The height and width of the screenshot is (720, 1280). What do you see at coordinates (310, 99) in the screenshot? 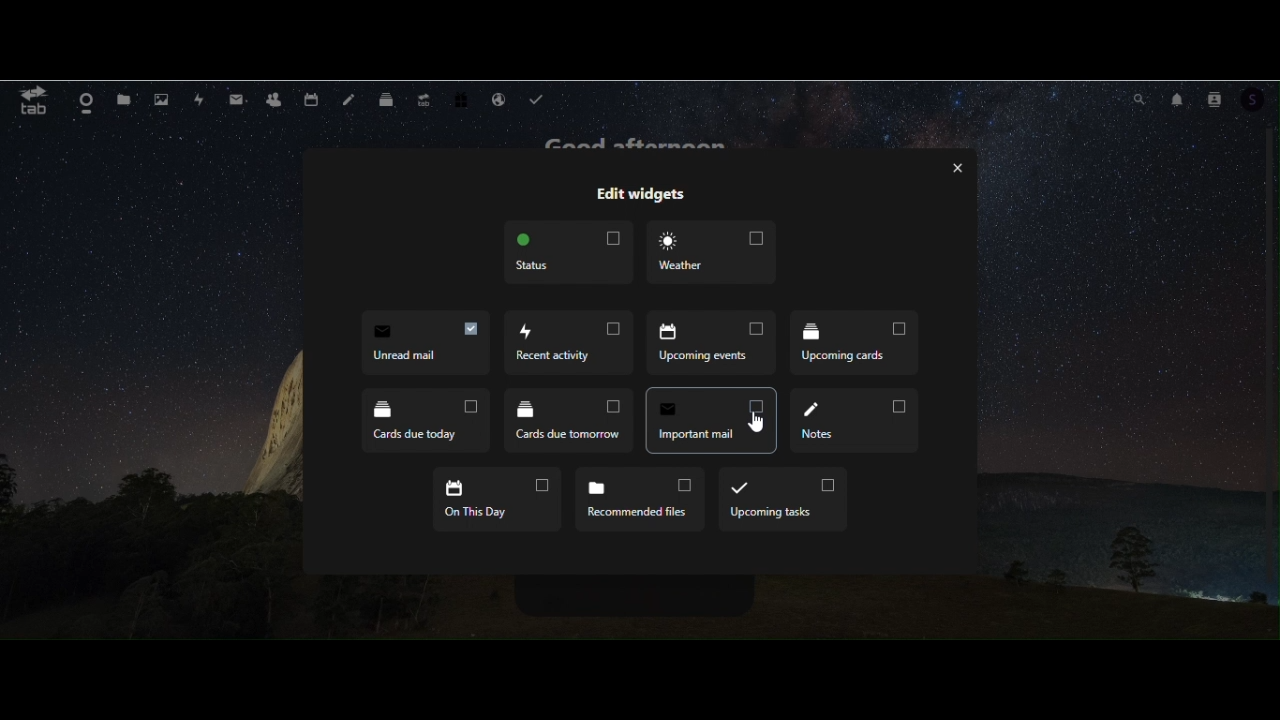
I see `calendar` at bounding box center [310, 99].